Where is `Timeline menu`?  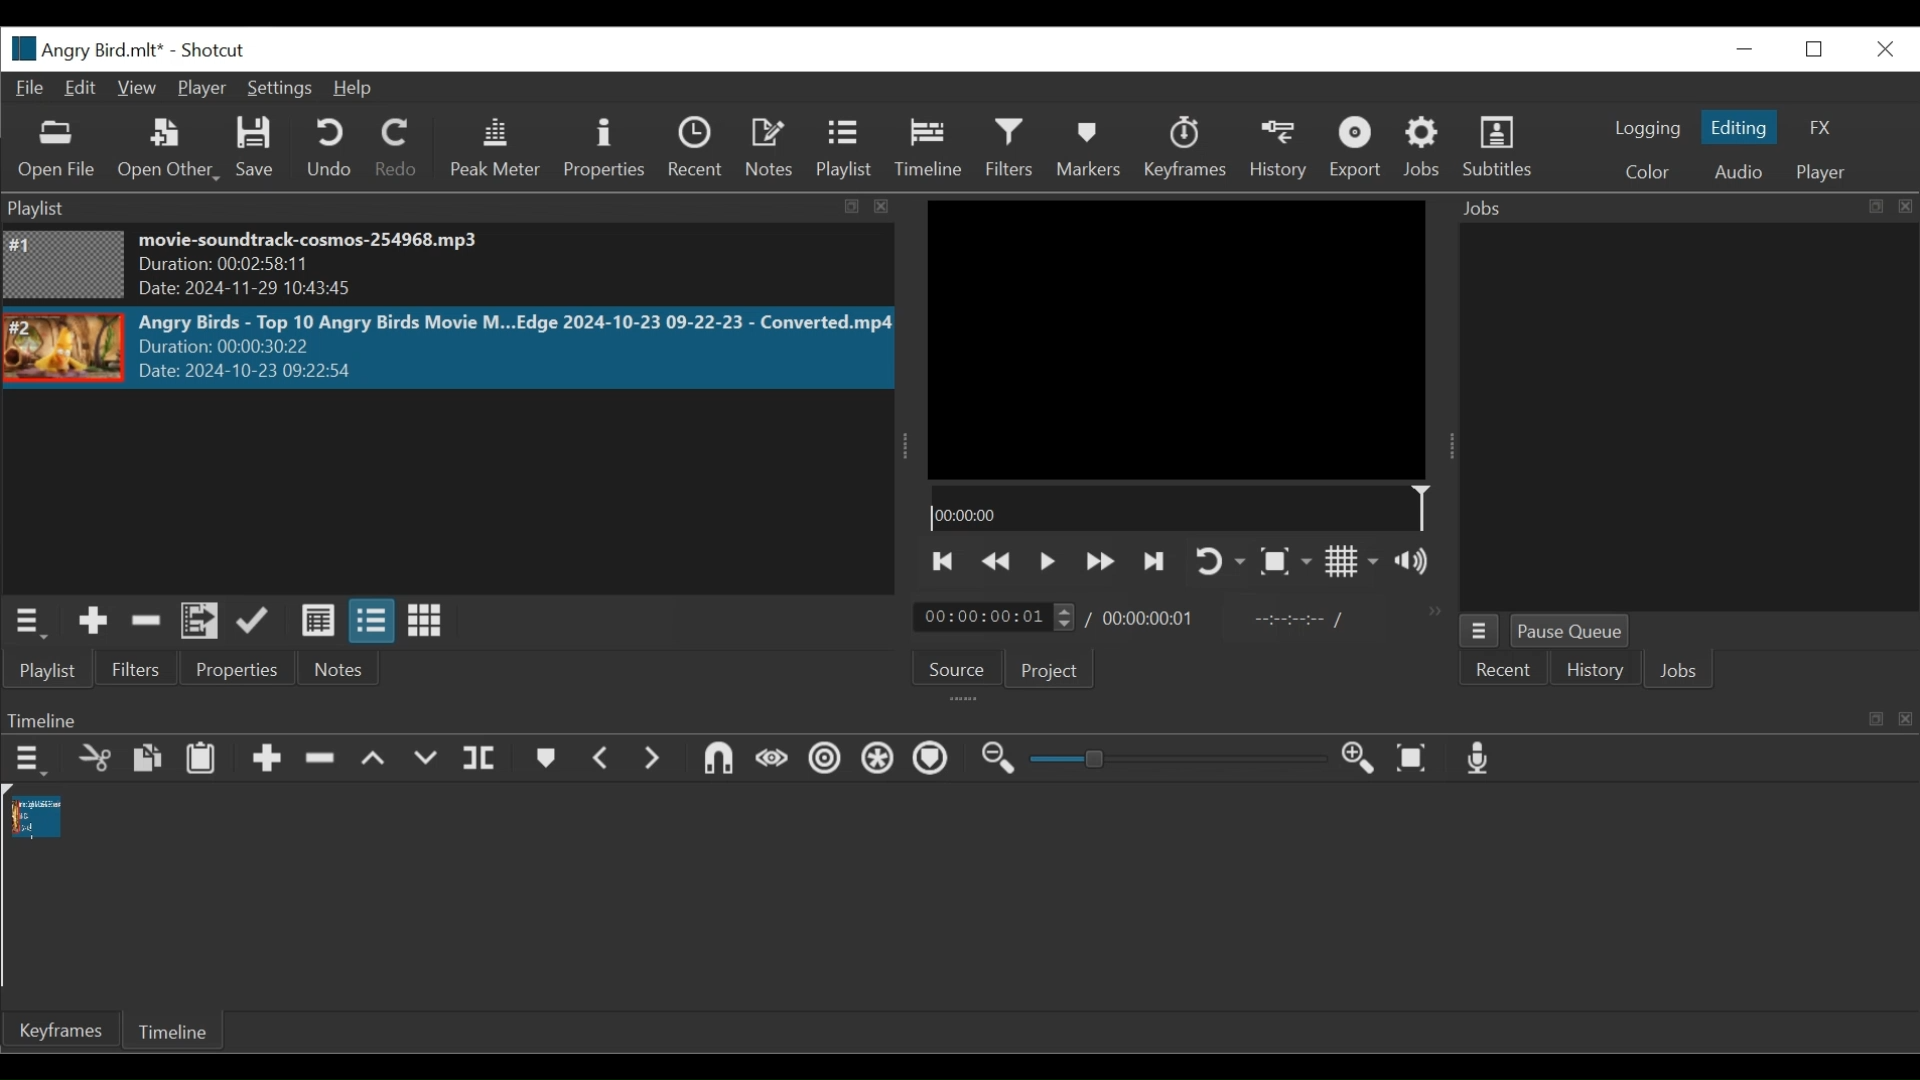
Timeline menu is located at coordinates (29, 761).